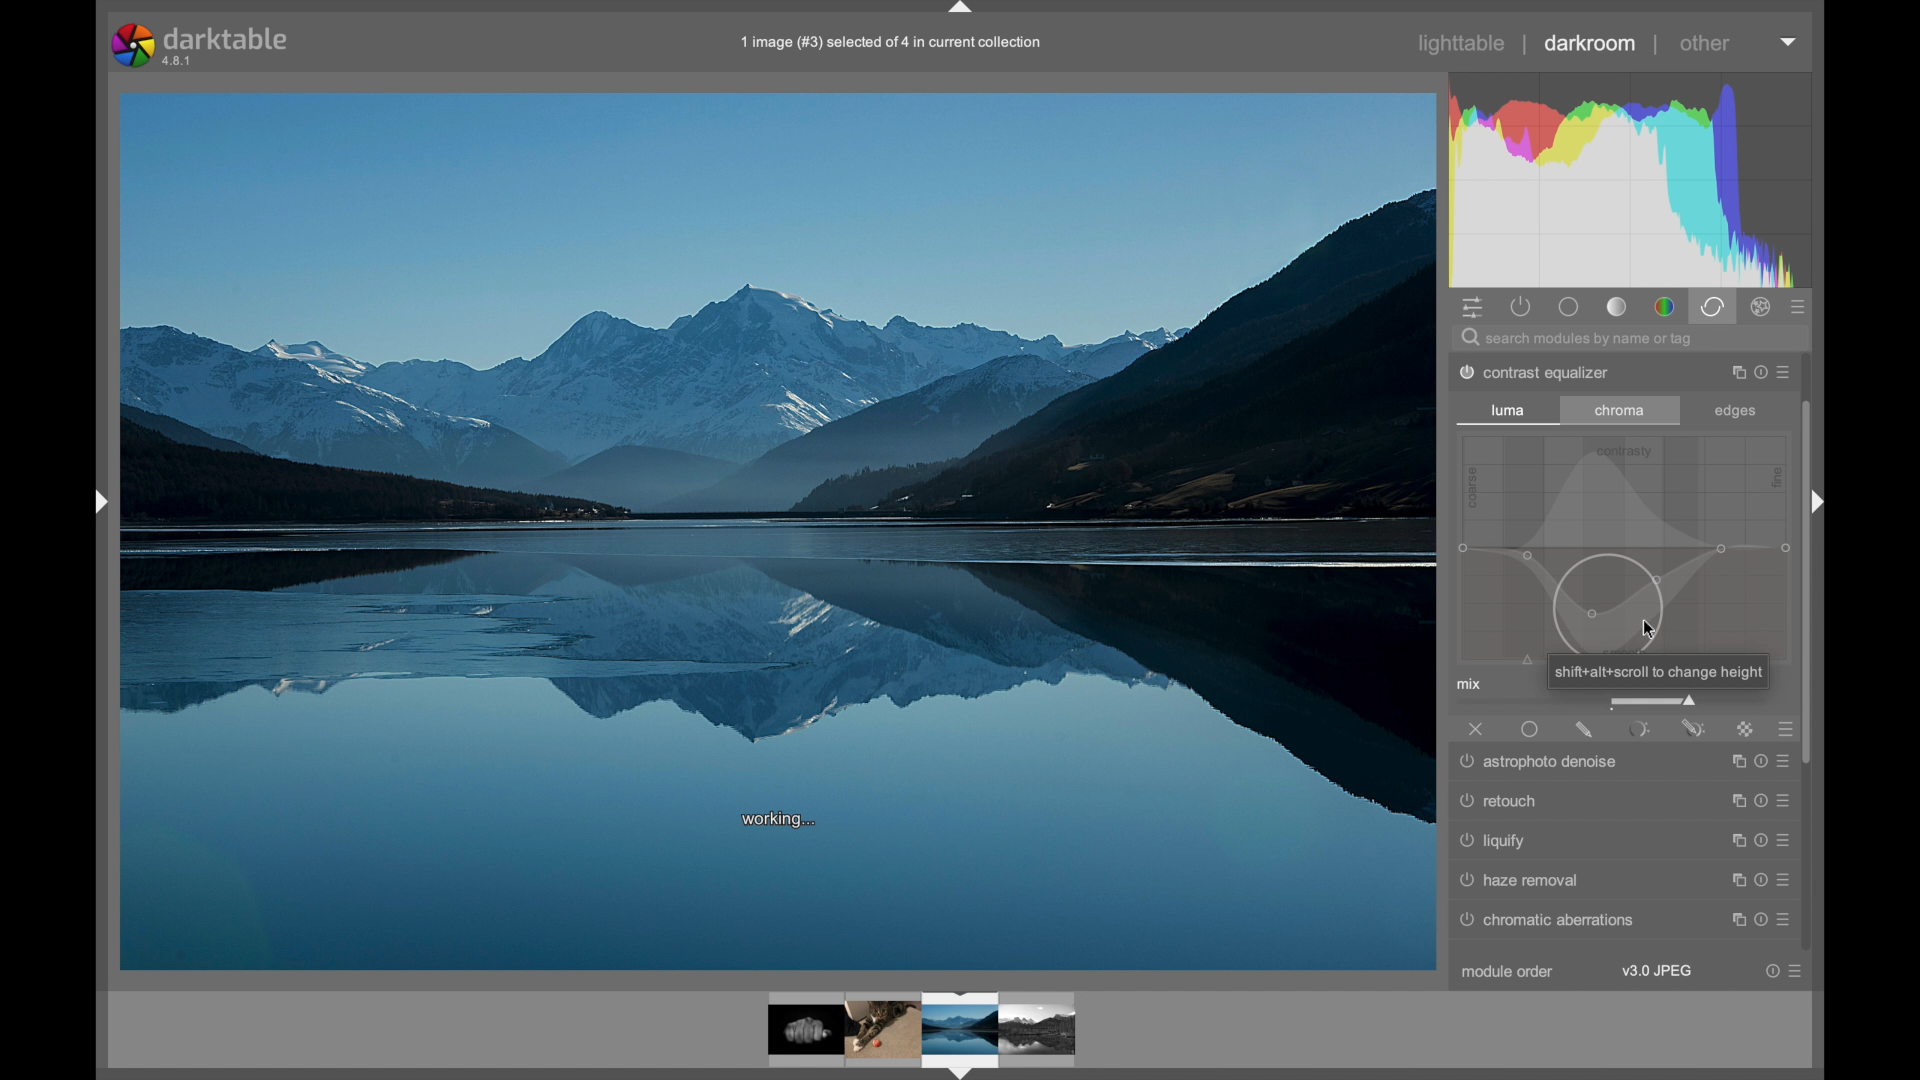 This screenshot has width=1920, height=1080. Describe the element at coordinates (200, 46) in the screenshot. I see `darktable` at that location.